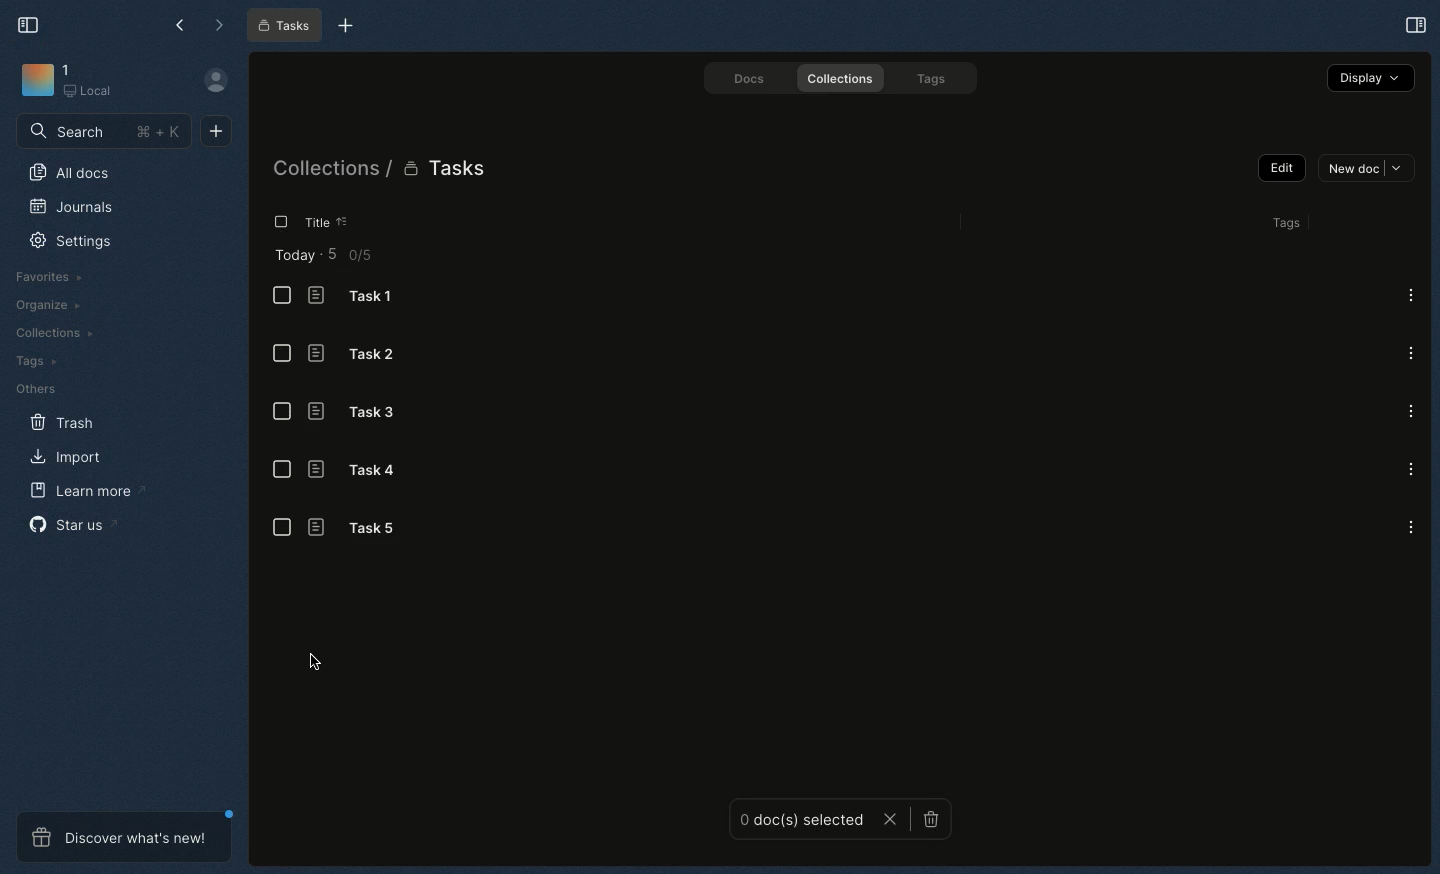  Describe the element at coordinates (367, 528) in the screenshot. I see `Task 5` at that location.